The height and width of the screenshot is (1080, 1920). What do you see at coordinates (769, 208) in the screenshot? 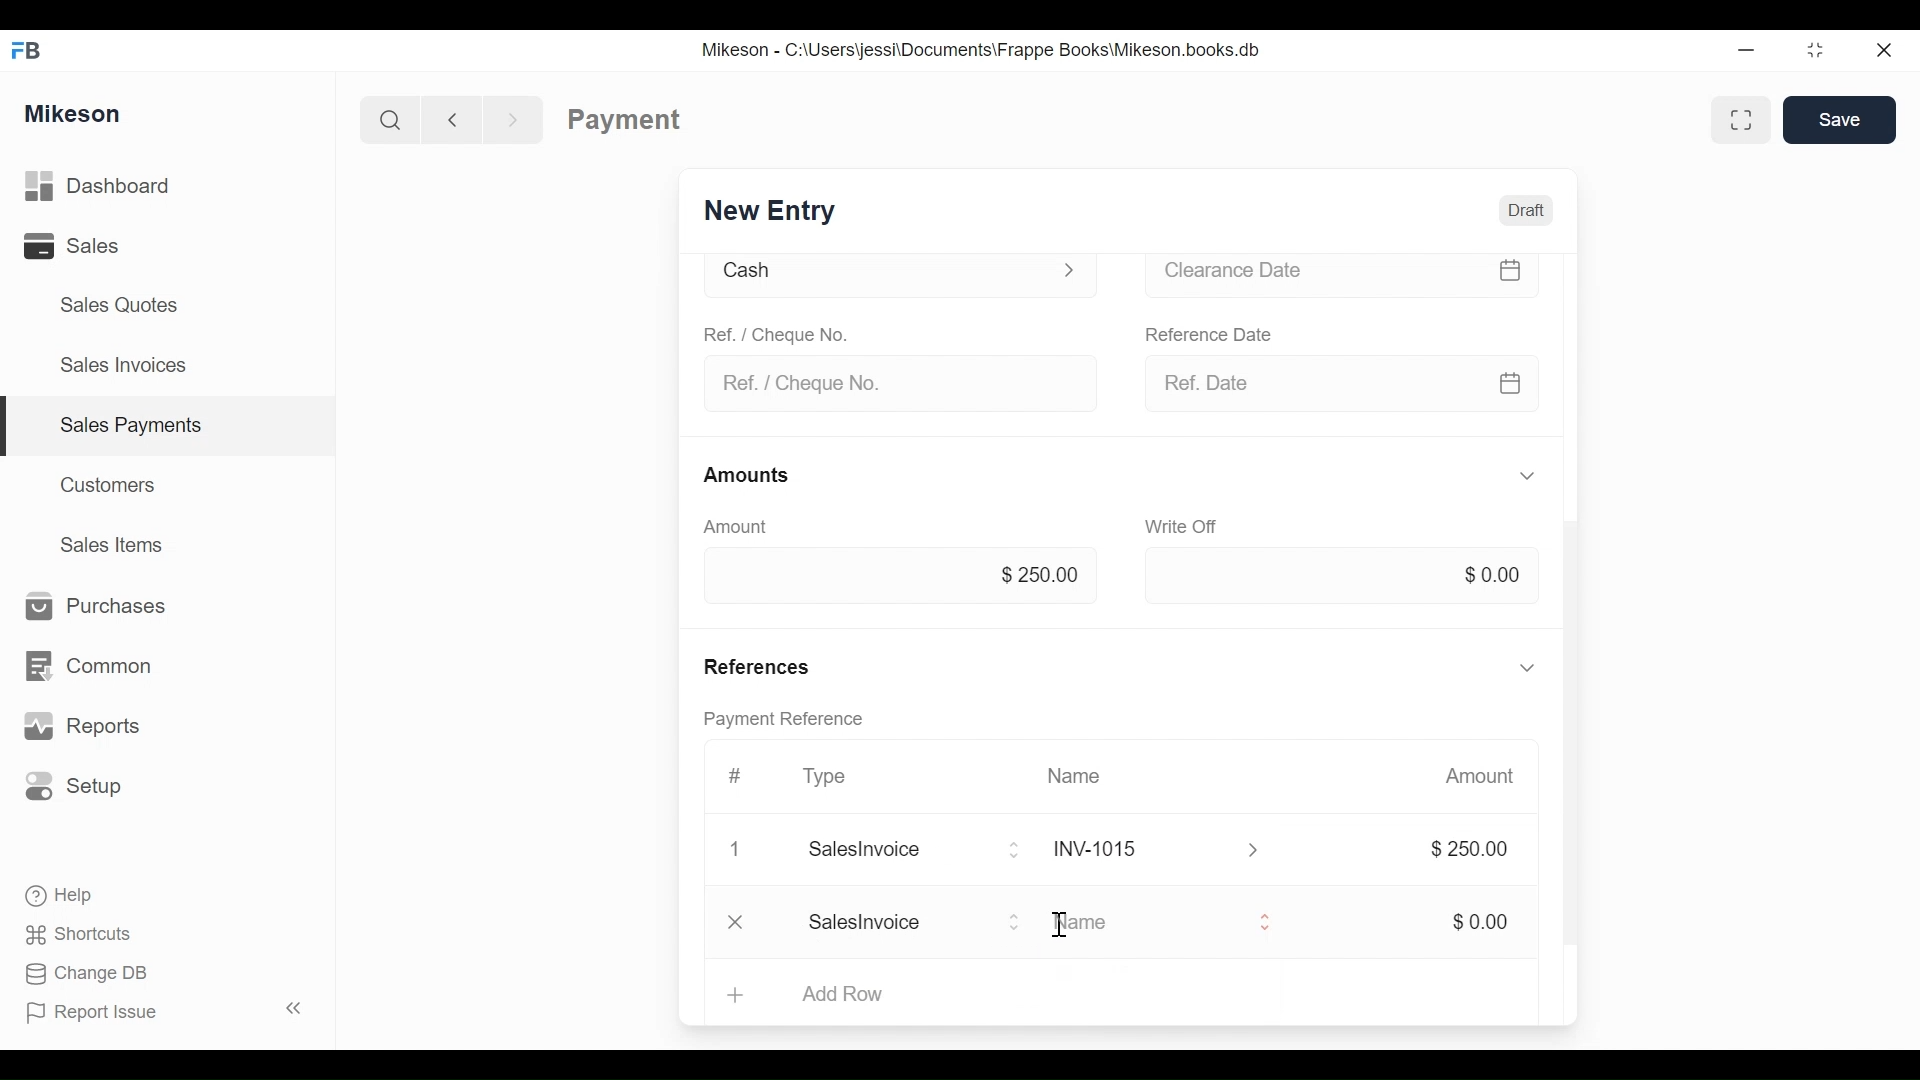
I see `New Entry` at bounding box center [769, 208].